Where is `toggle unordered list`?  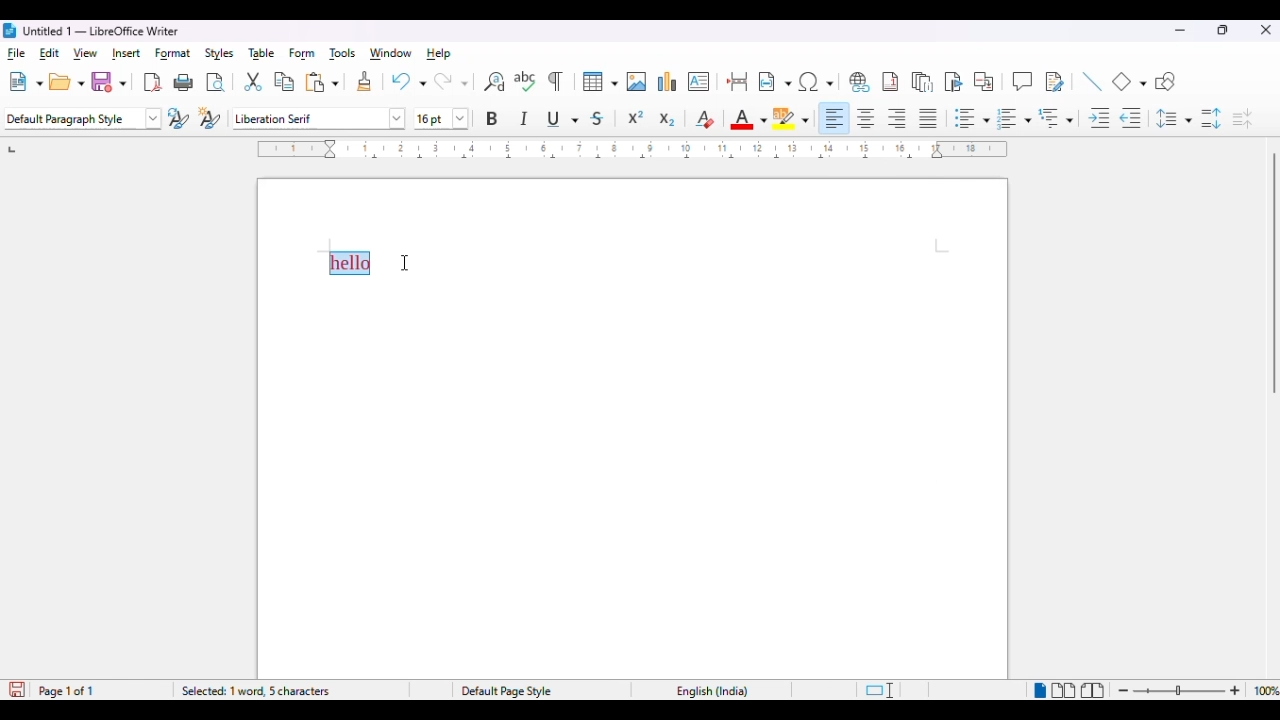 toggle unordered list is located at coordinates (971, 118).